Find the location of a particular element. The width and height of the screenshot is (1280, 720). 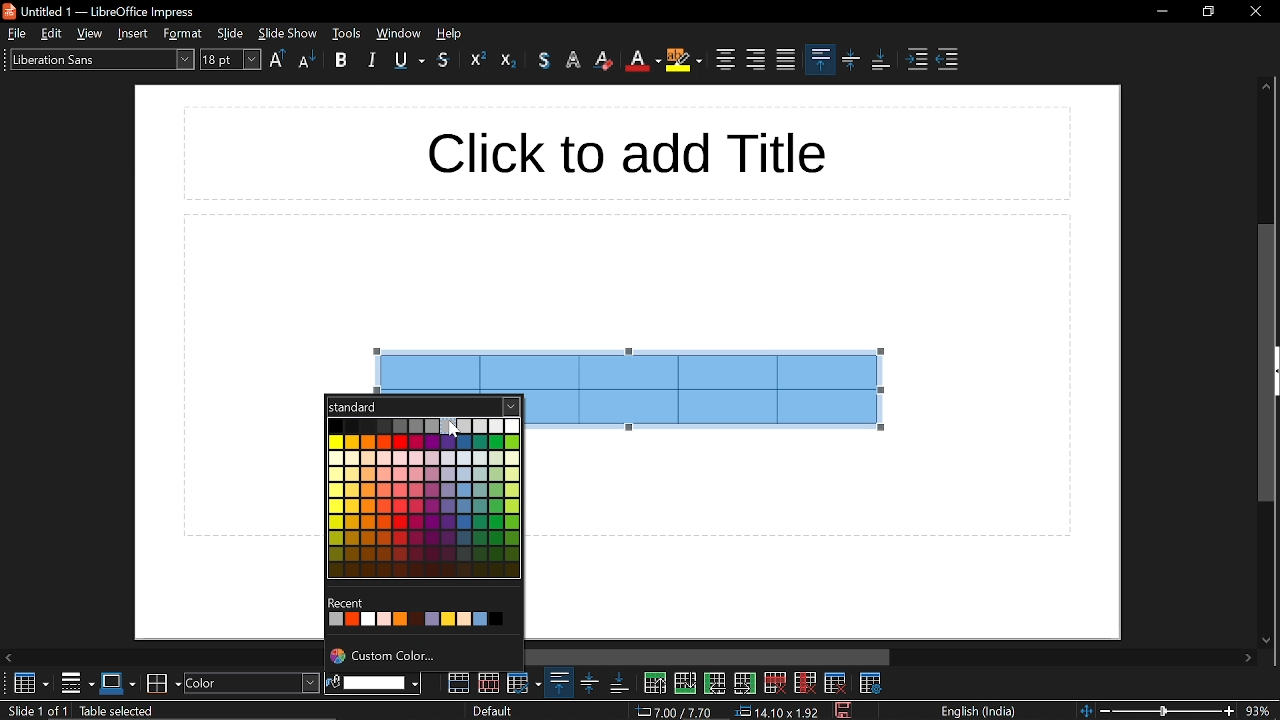

italic is located at coordinates (372, 58).